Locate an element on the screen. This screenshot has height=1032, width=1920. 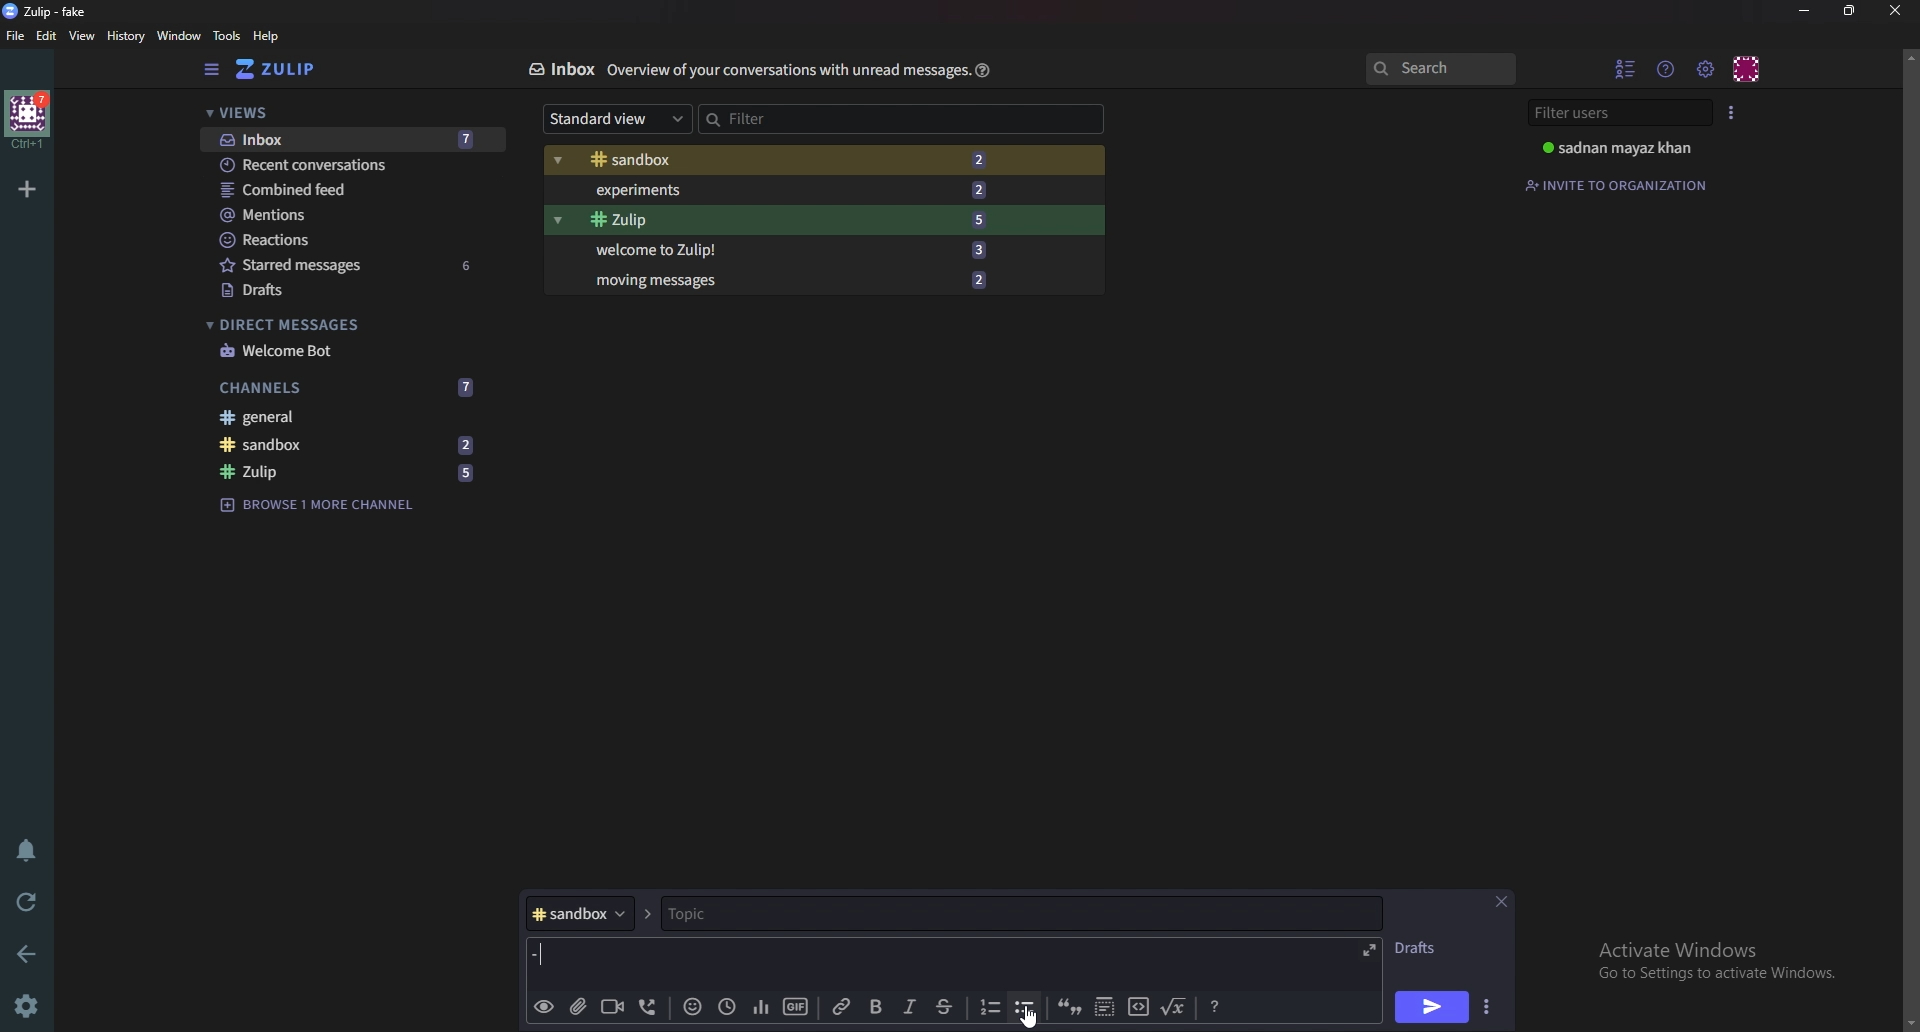
Hide user list is located at coordinates (1626, 68).